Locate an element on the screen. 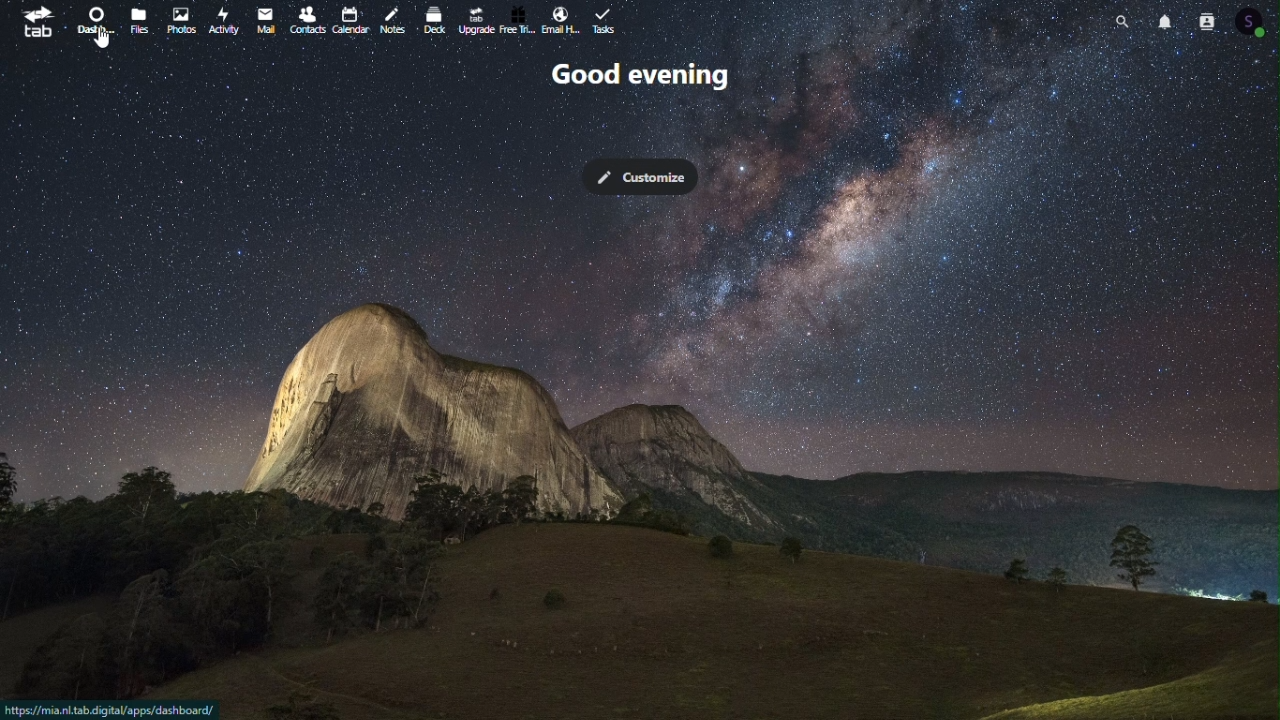  tab is located at coordinates (37, 26).